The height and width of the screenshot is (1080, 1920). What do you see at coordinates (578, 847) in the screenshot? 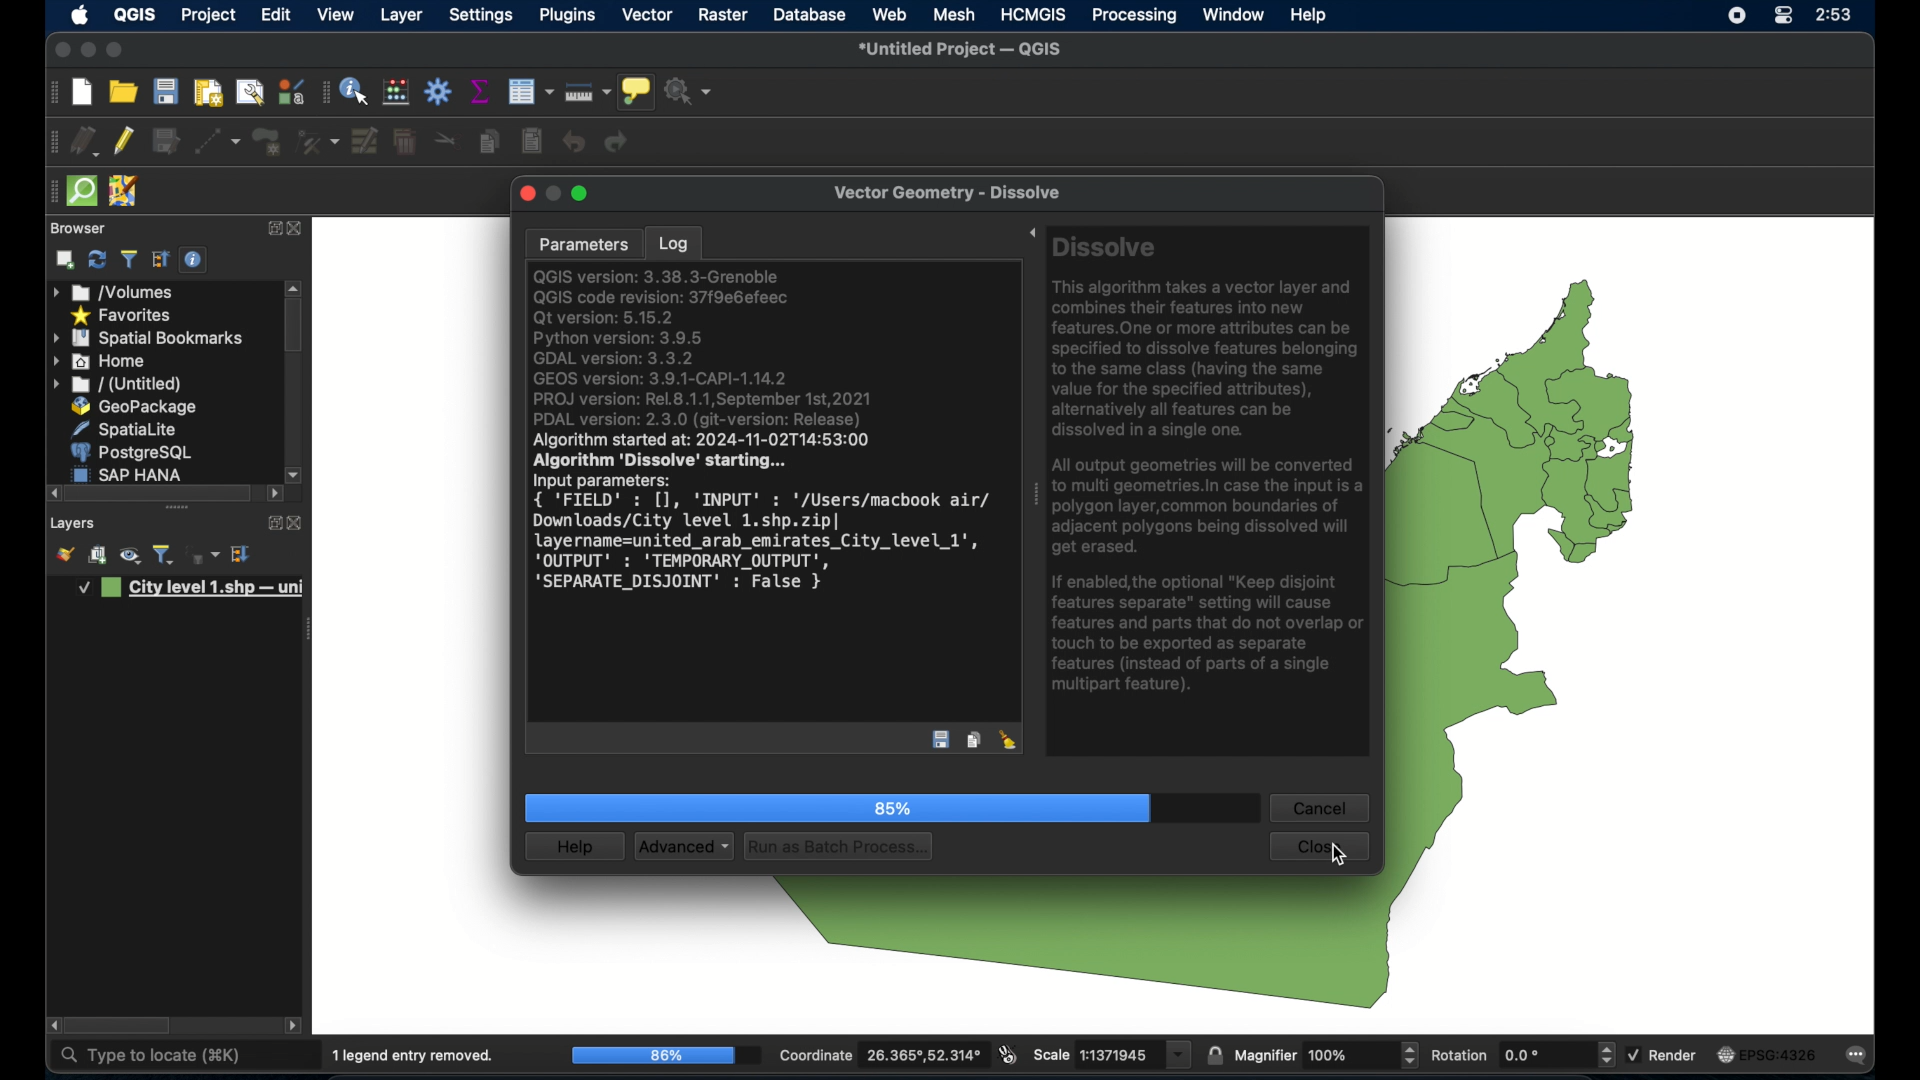
I see `help` at bounding box center [578, 847].